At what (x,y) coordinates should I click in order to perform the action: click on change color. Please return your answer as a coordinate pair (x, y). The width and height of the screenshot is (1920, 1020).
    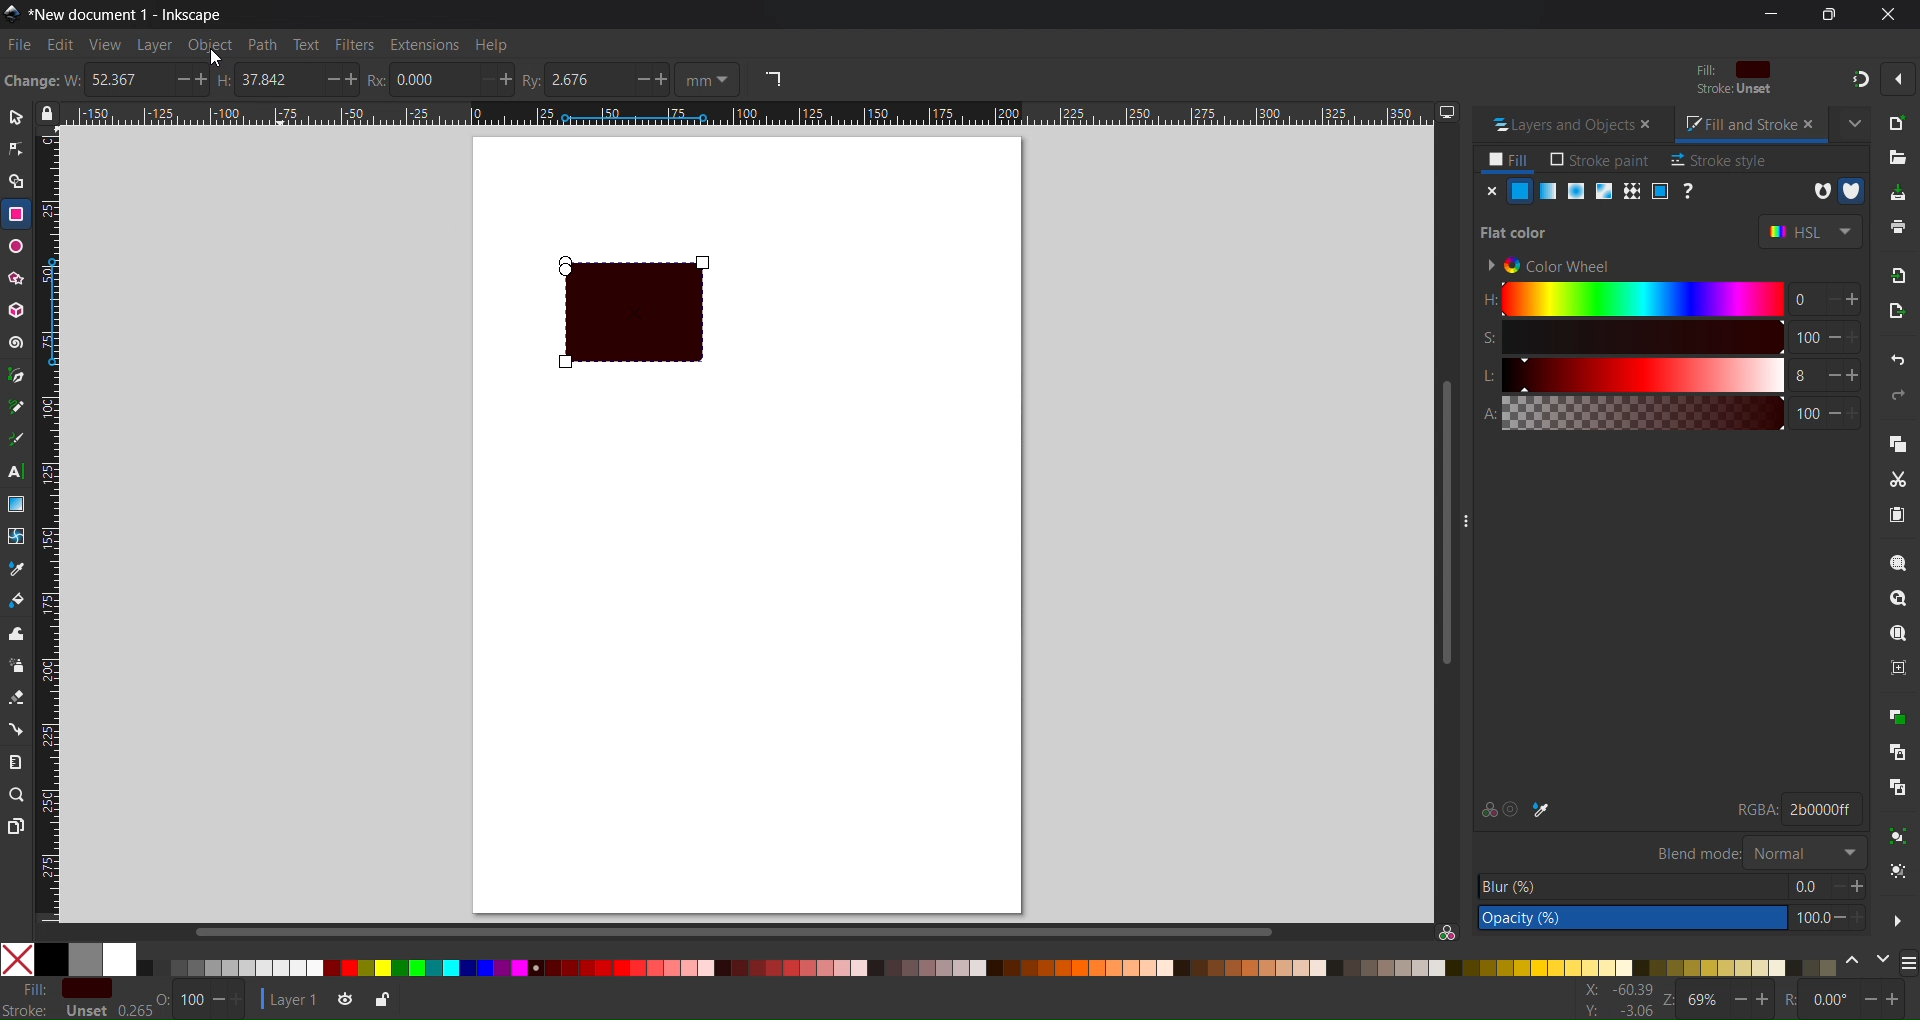
    Looking at the image, I should click on (1881, 963).